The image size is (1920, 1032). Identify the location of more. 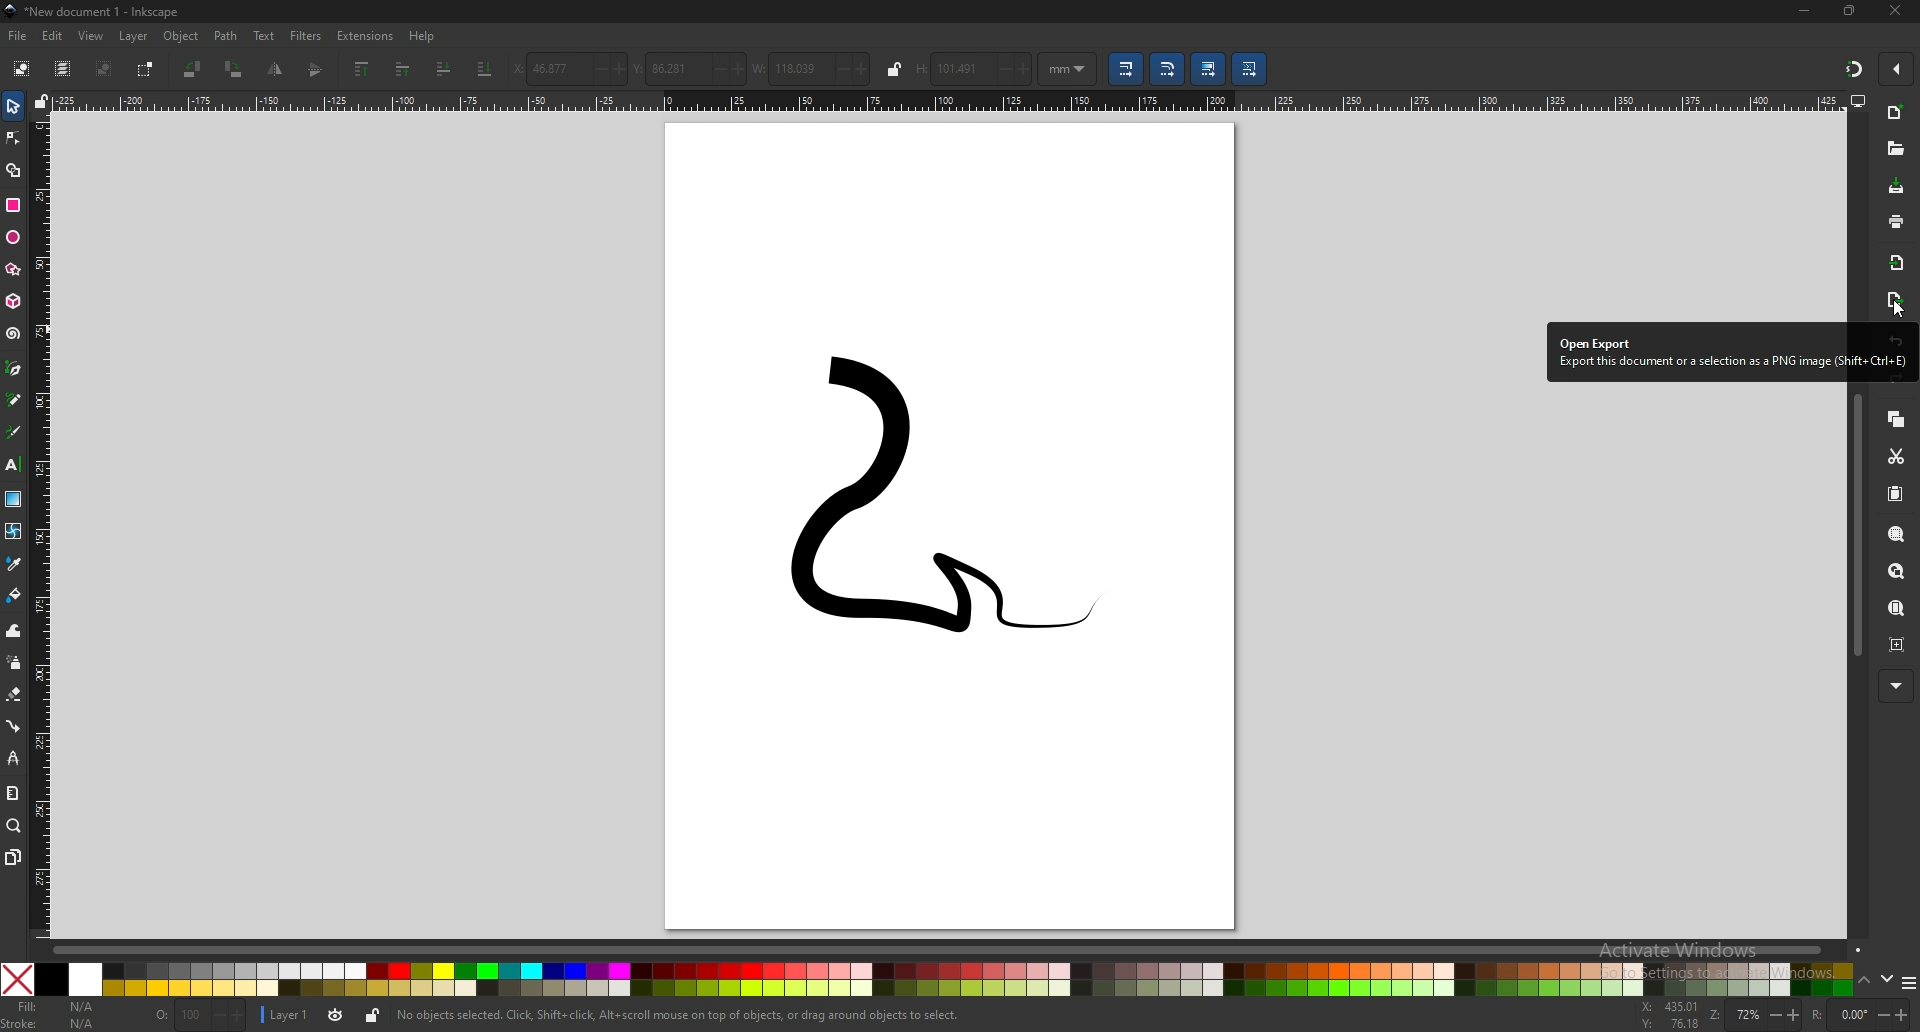
(1894, 686).